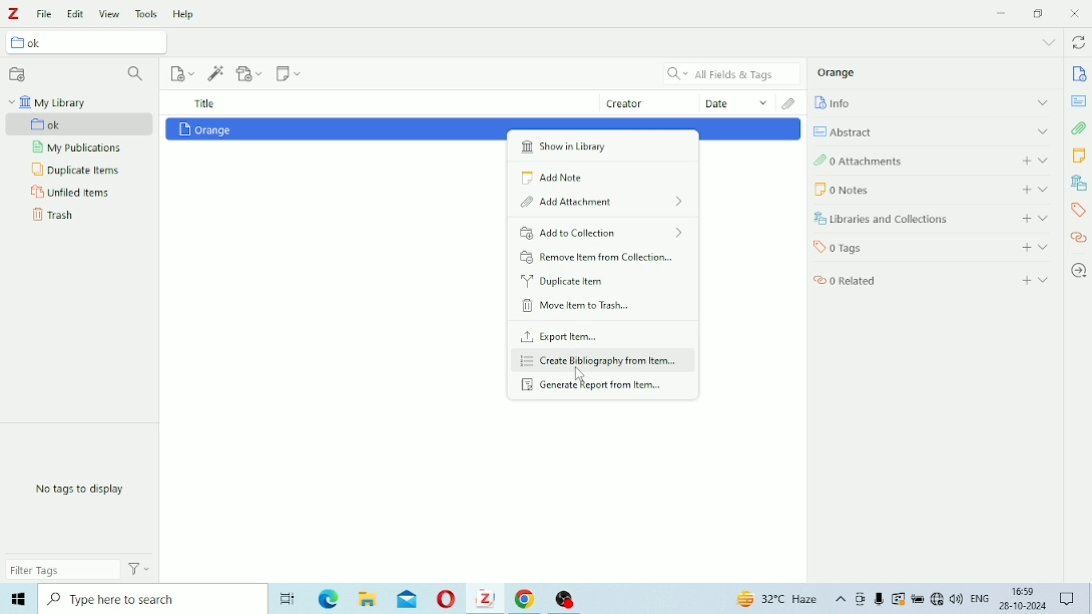 The image size is (1092, 614). What do you see at coordinates (791, 103) in the screenshot?
I see `Attachments` at bounding box center [791, 103].